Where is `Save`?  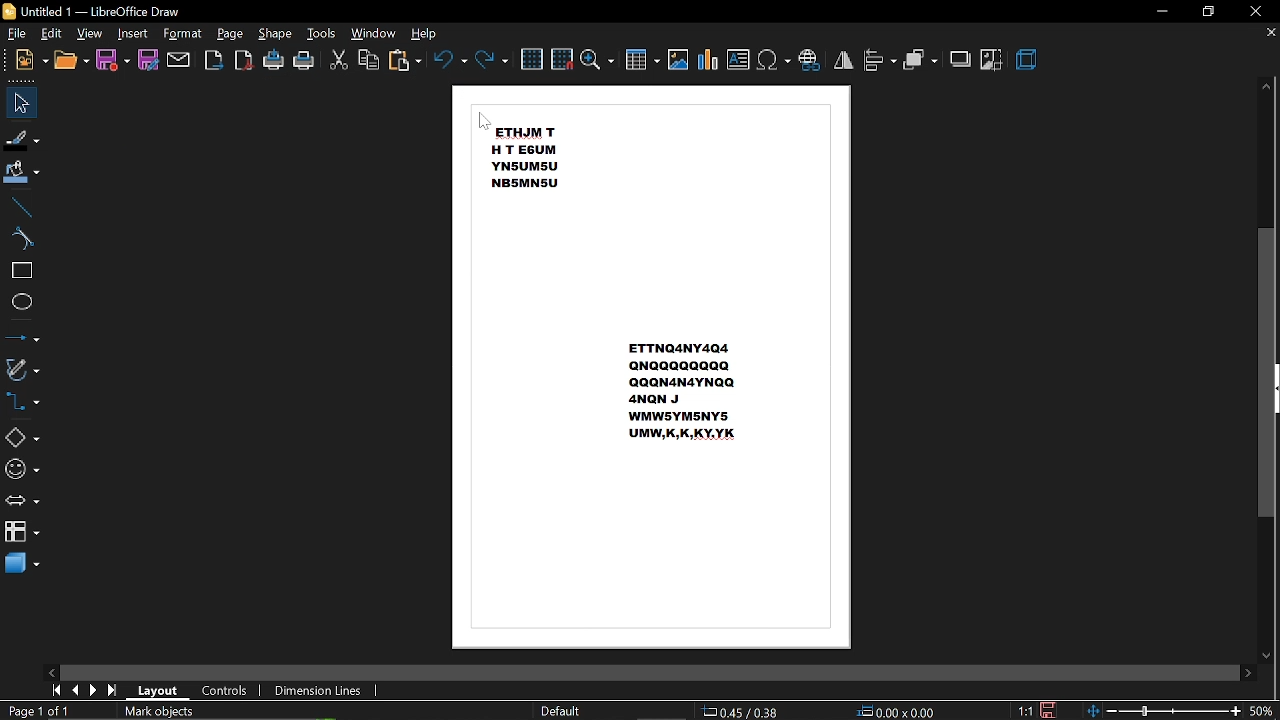
Save is located at coordinates (1054, 710).